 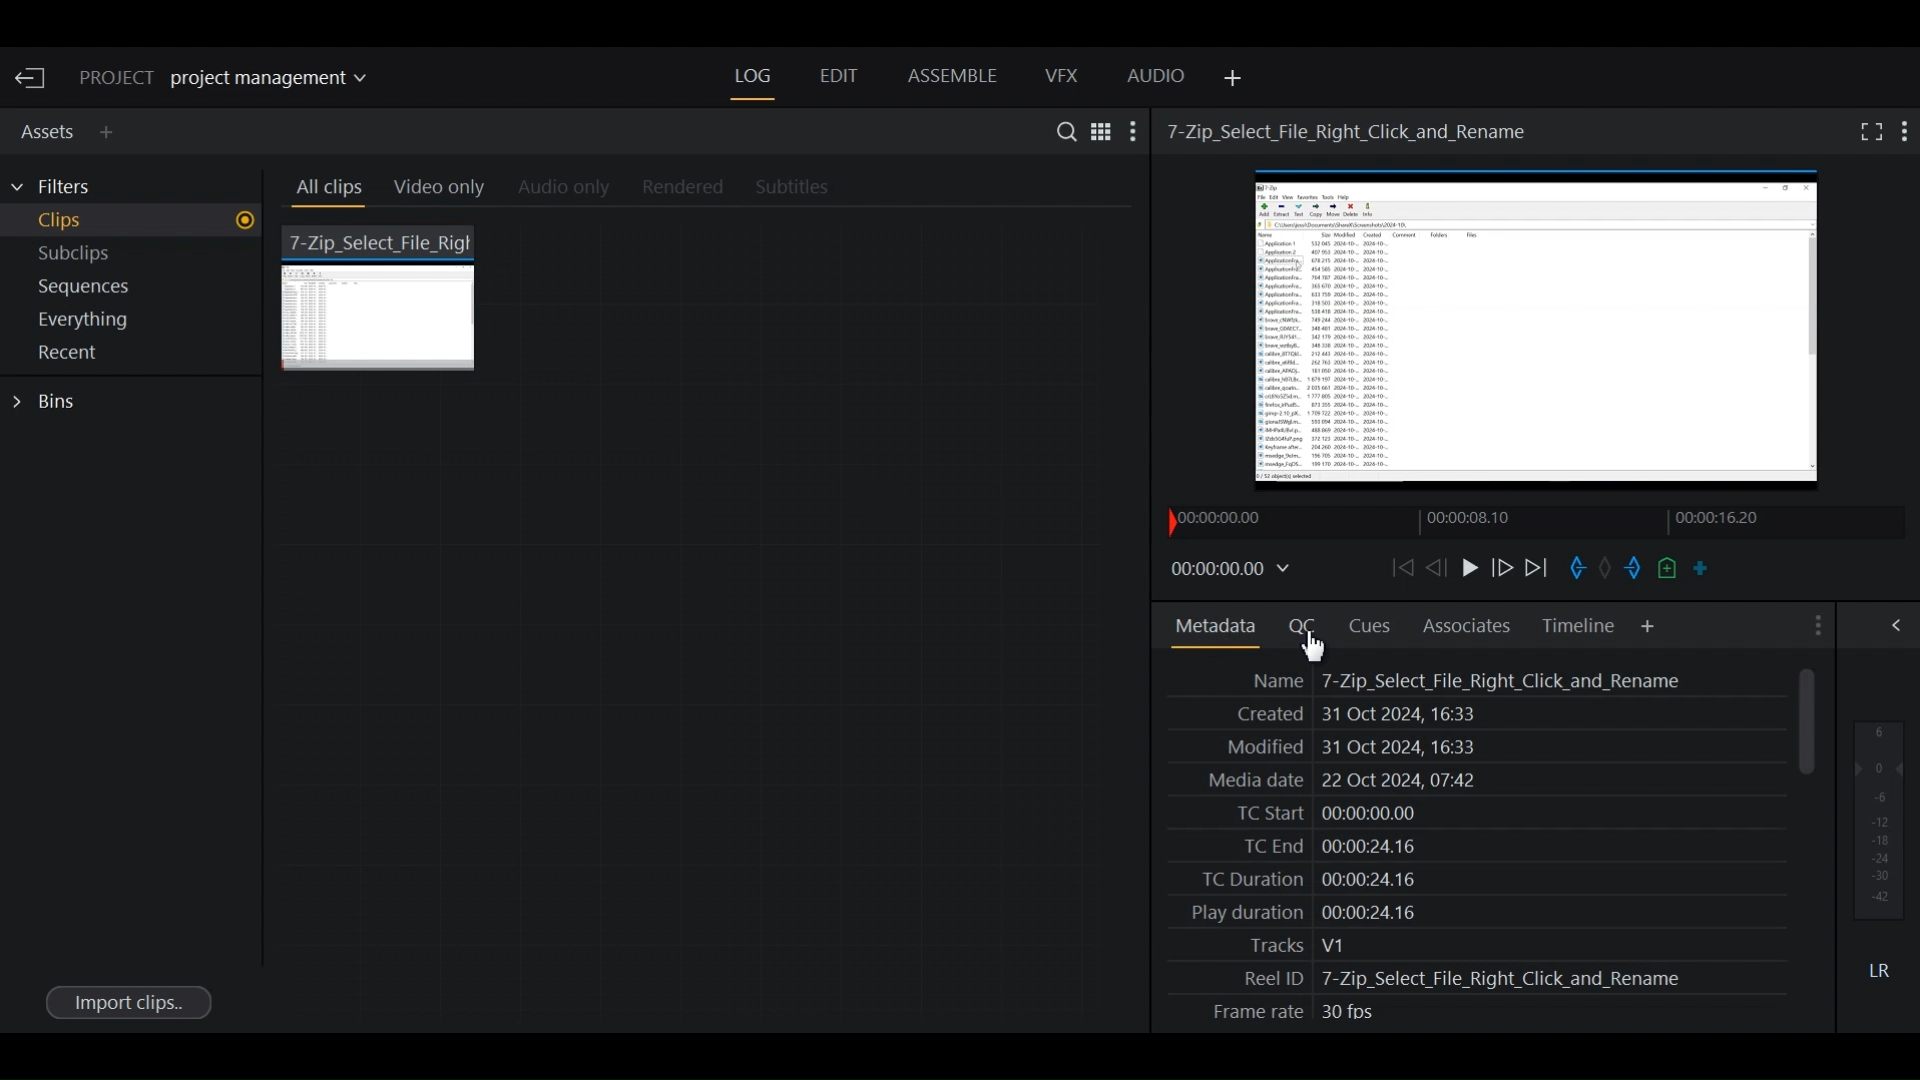 What do you see at coordinates (1352, 130) in the screenshot?
I see `Video Name` at bounding box center [1352, 130].